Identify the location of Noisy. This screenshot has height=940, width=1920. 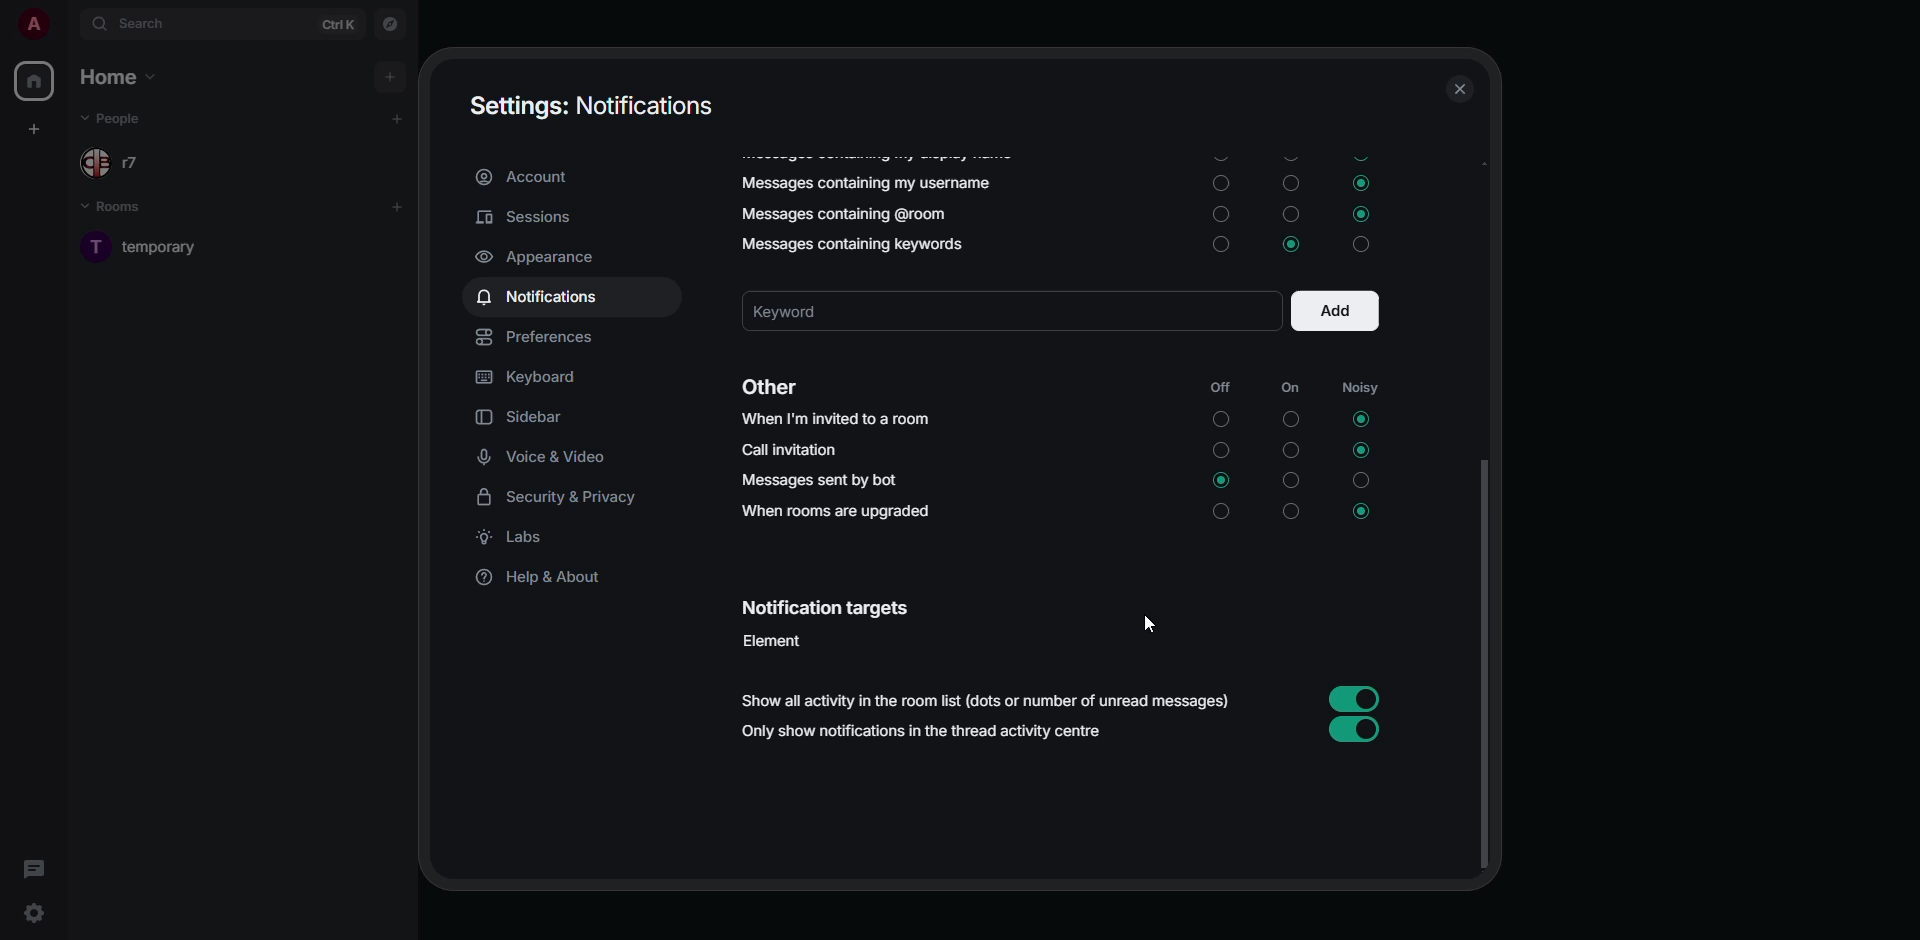
(1360, 153).